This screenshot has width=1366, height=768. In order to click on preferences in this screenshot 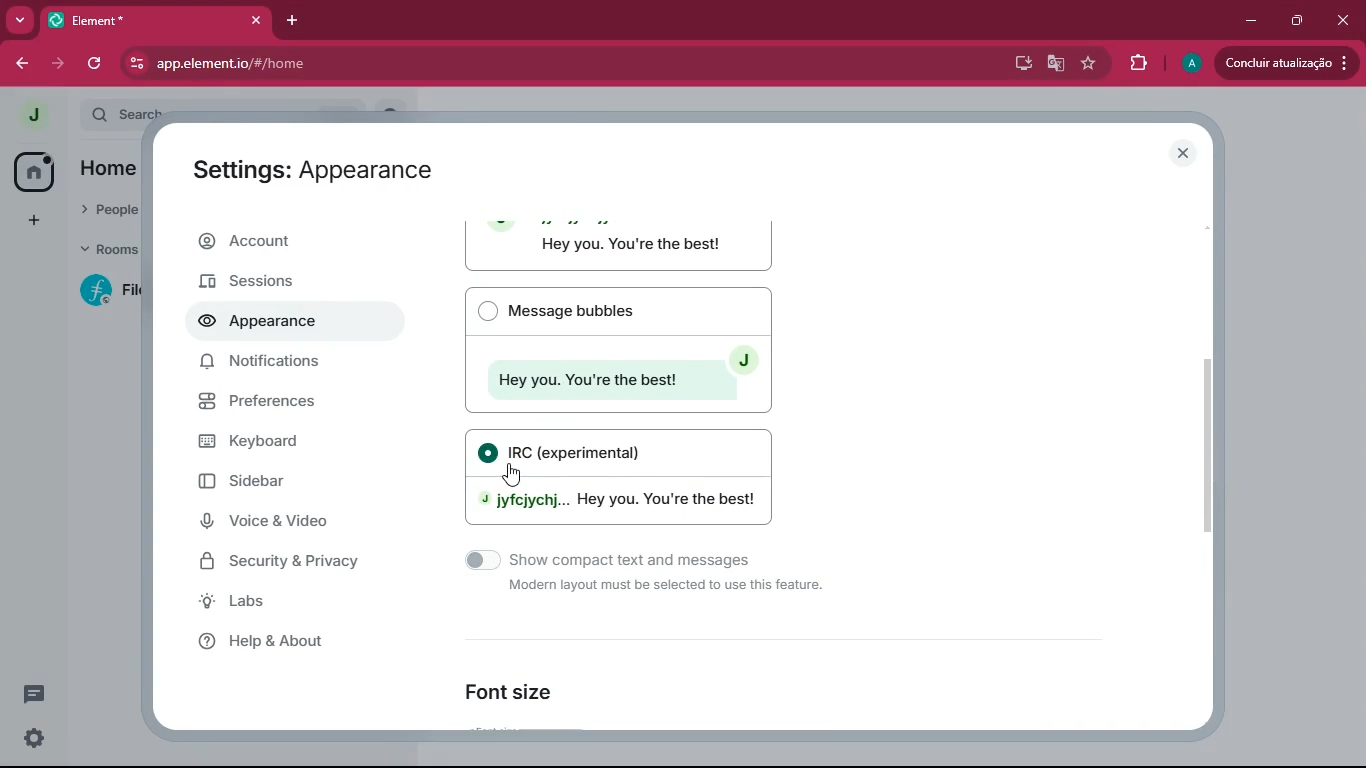, I will do `click(285, 403)`.